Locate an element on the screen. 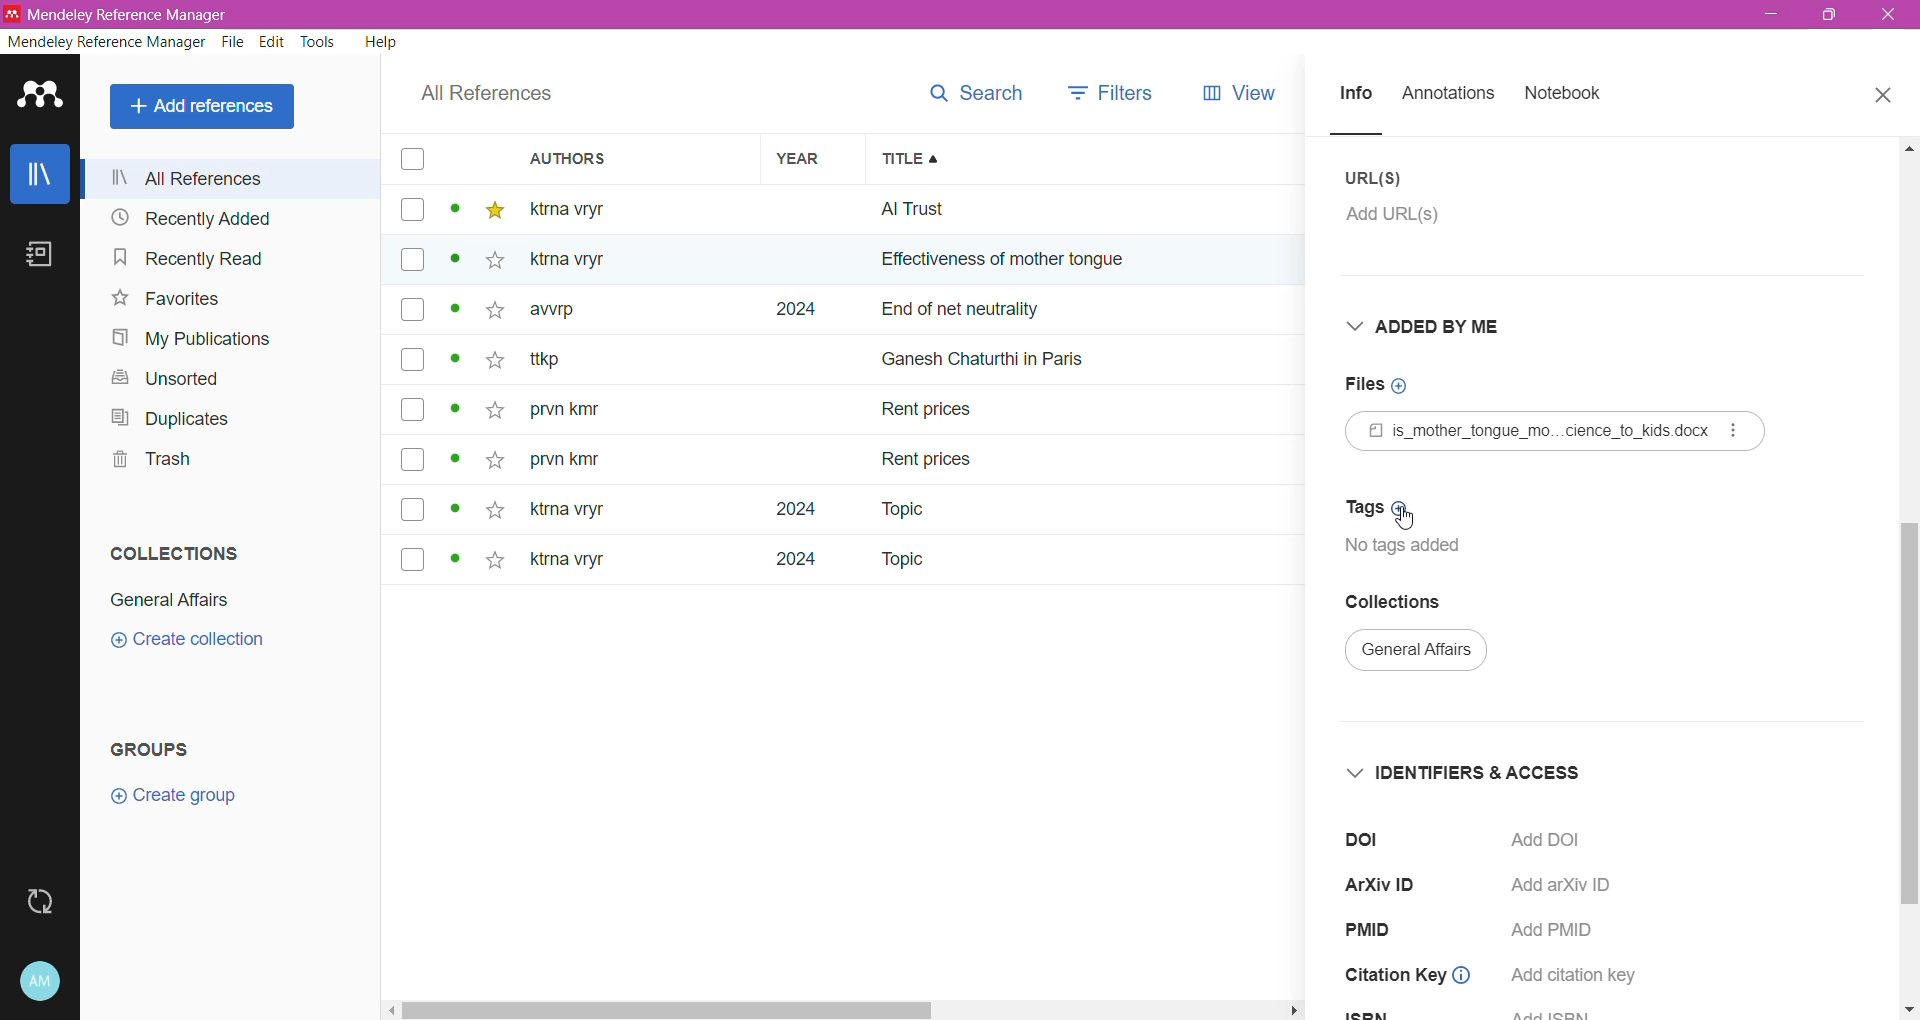  box is located at coordinates (411, 261).